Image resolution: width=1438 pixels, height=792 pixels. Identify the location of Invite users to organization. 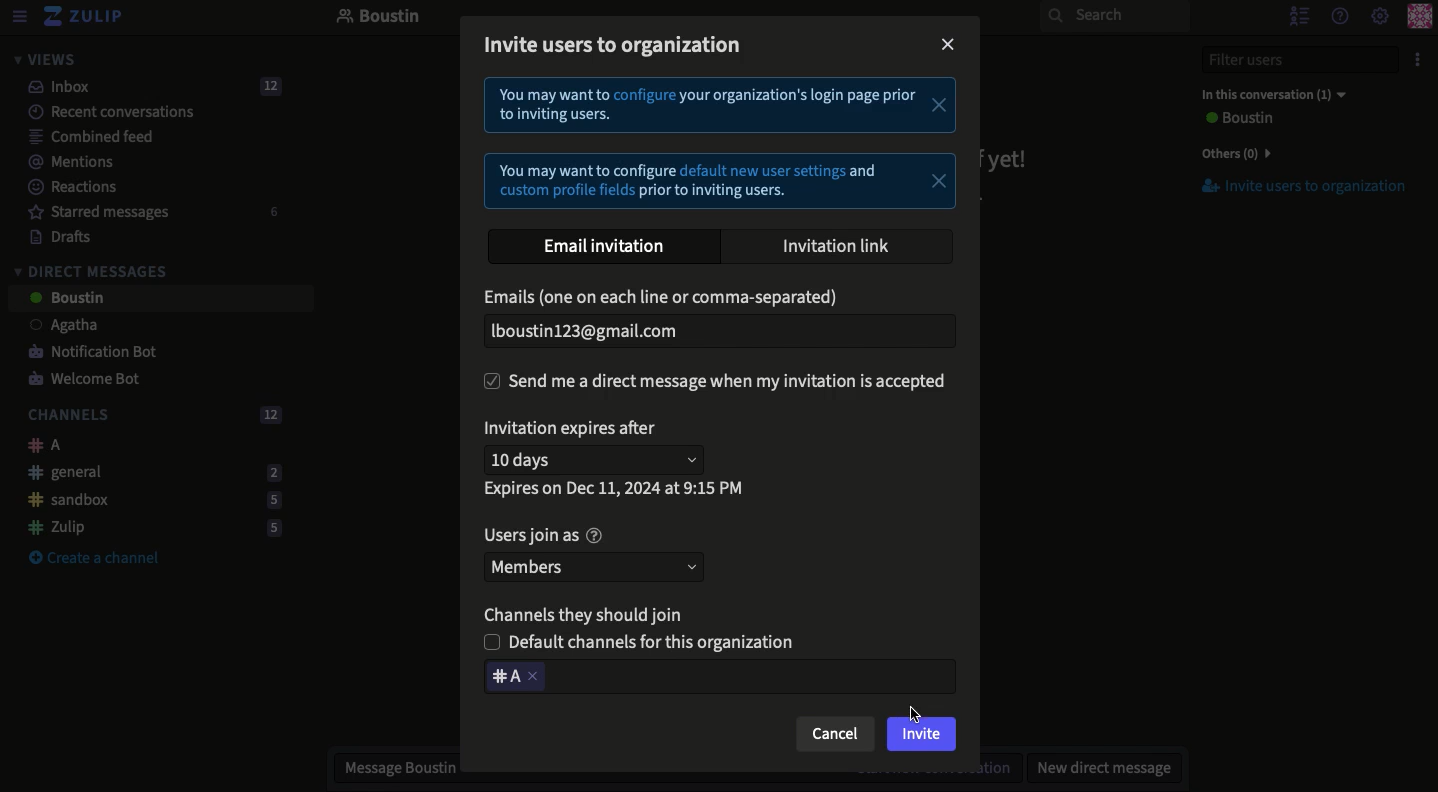
(1293, 187).